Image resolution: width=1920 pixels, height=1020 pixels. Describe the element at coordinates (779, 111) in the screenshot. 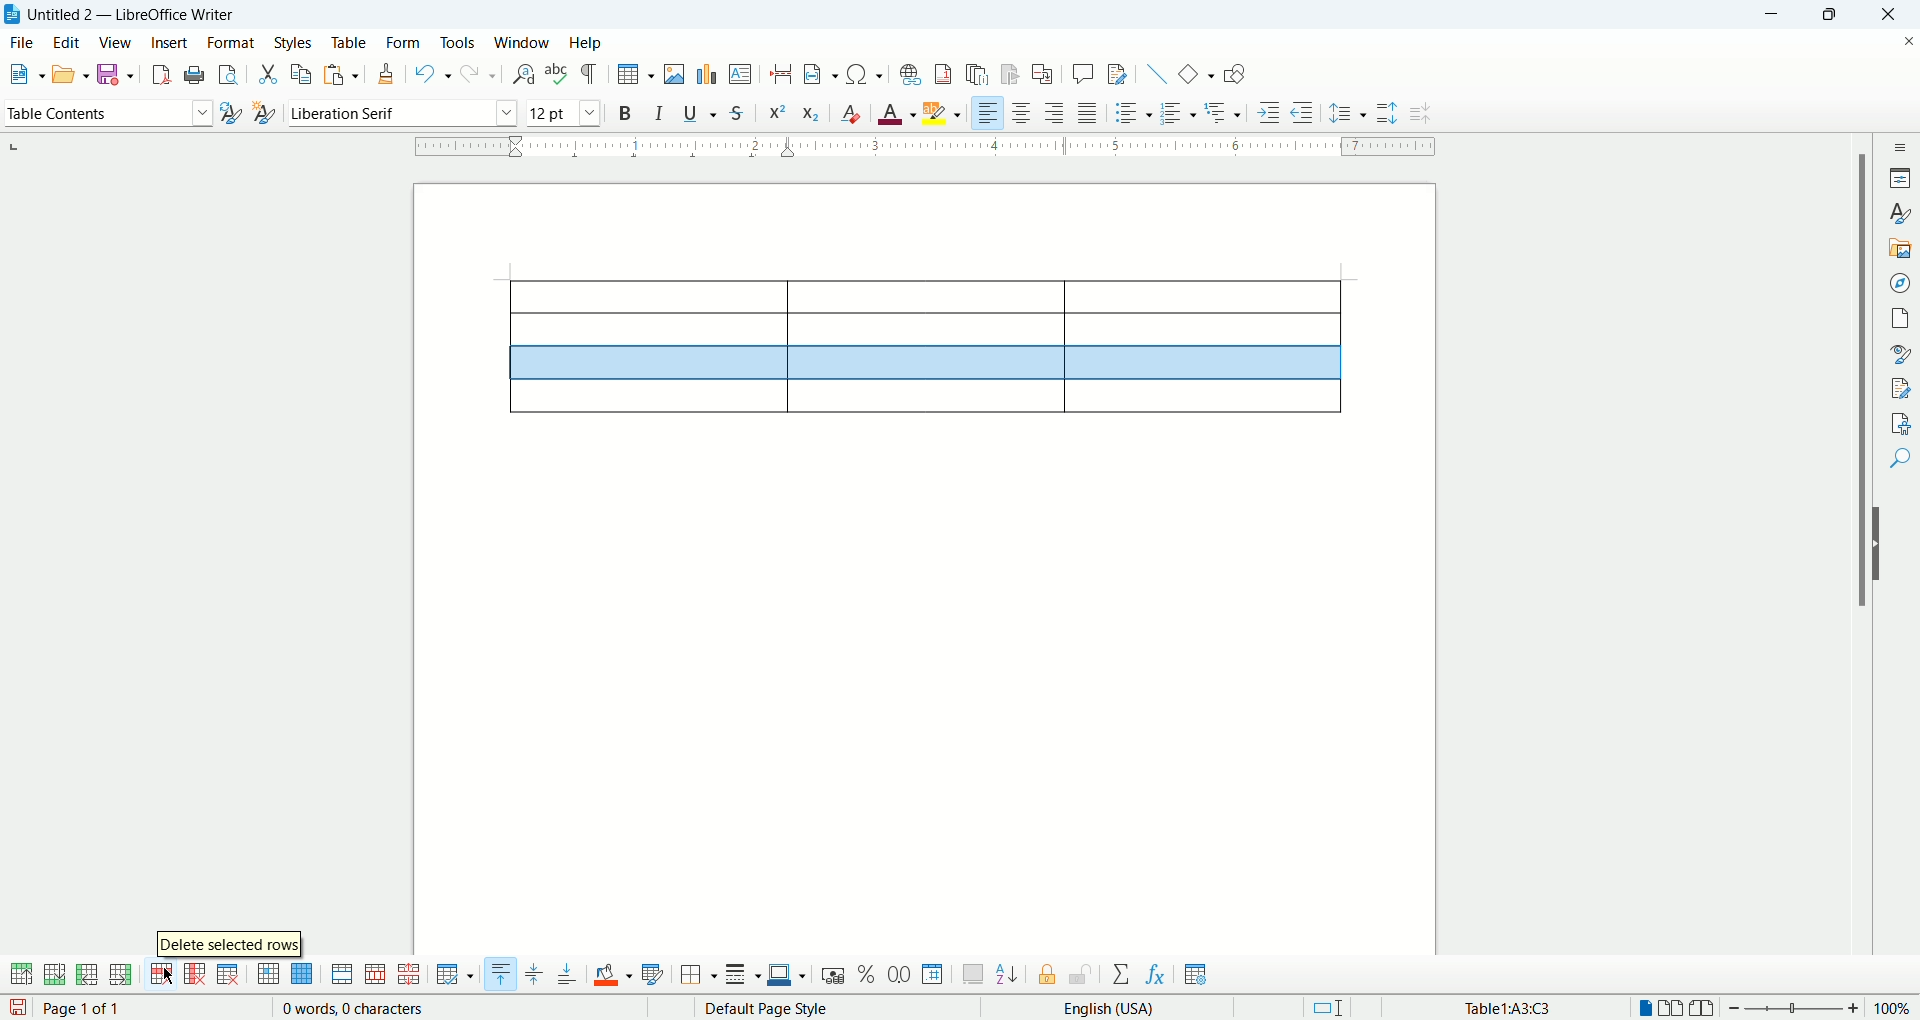

I see `superscript` at that location.